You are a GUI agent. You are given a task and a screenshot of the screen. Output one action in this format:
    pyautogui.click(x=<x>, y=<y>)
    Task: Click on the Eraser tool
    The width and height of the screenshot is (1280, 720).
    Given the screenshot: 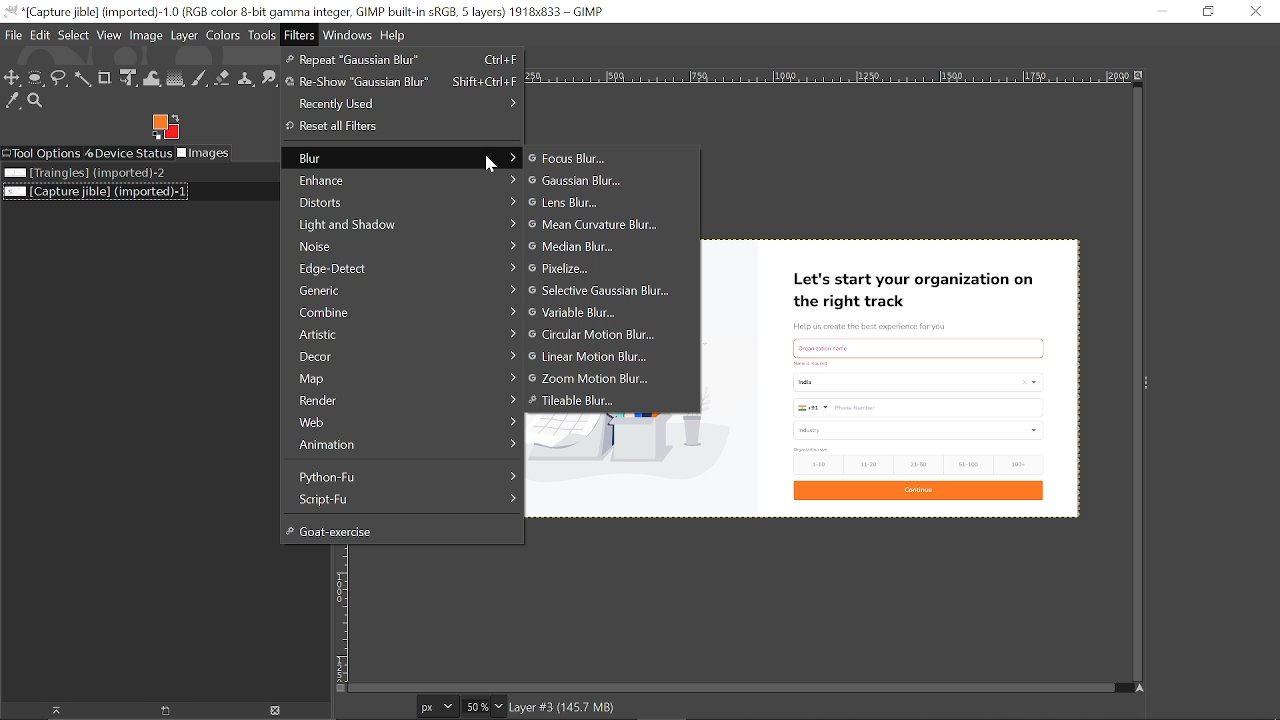 What is the action you would take?
    pyautogui.click(x=222, y=78)
    